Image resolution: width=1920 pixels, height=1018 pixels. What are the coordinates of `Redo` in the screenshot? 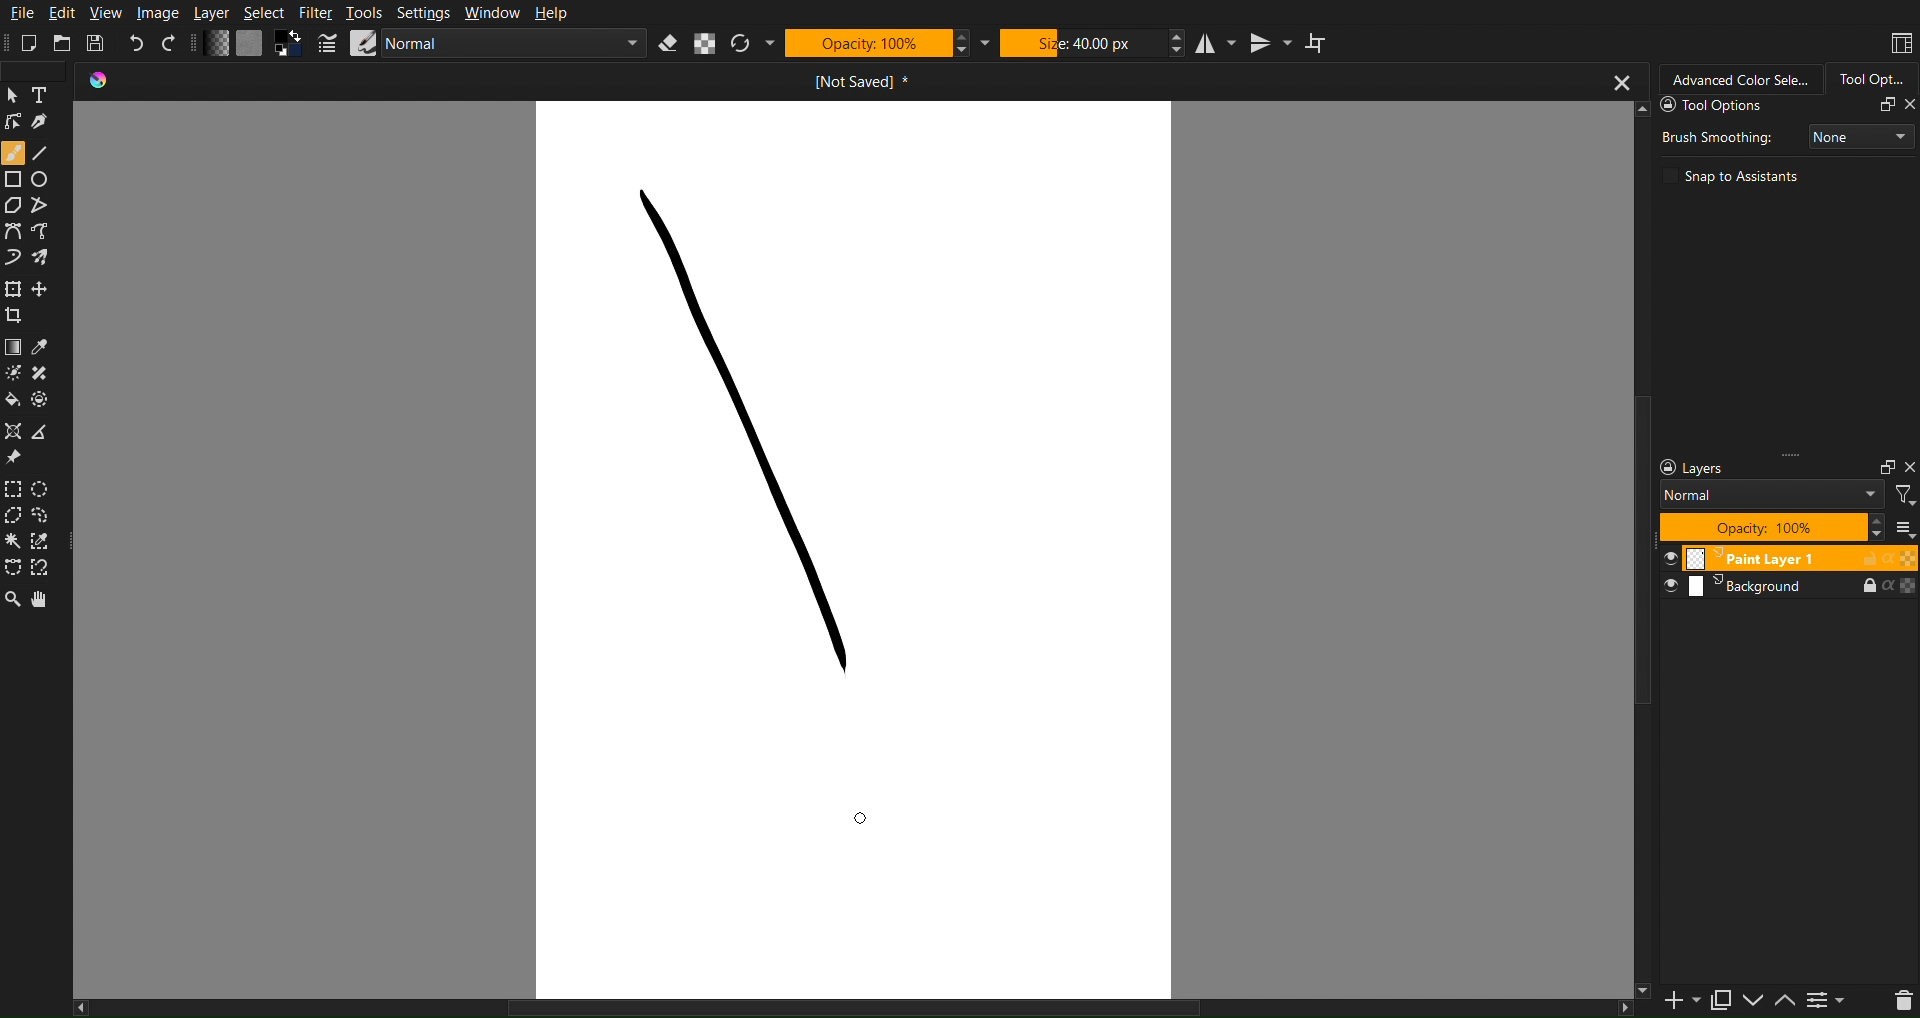 It's located at (172, 43).